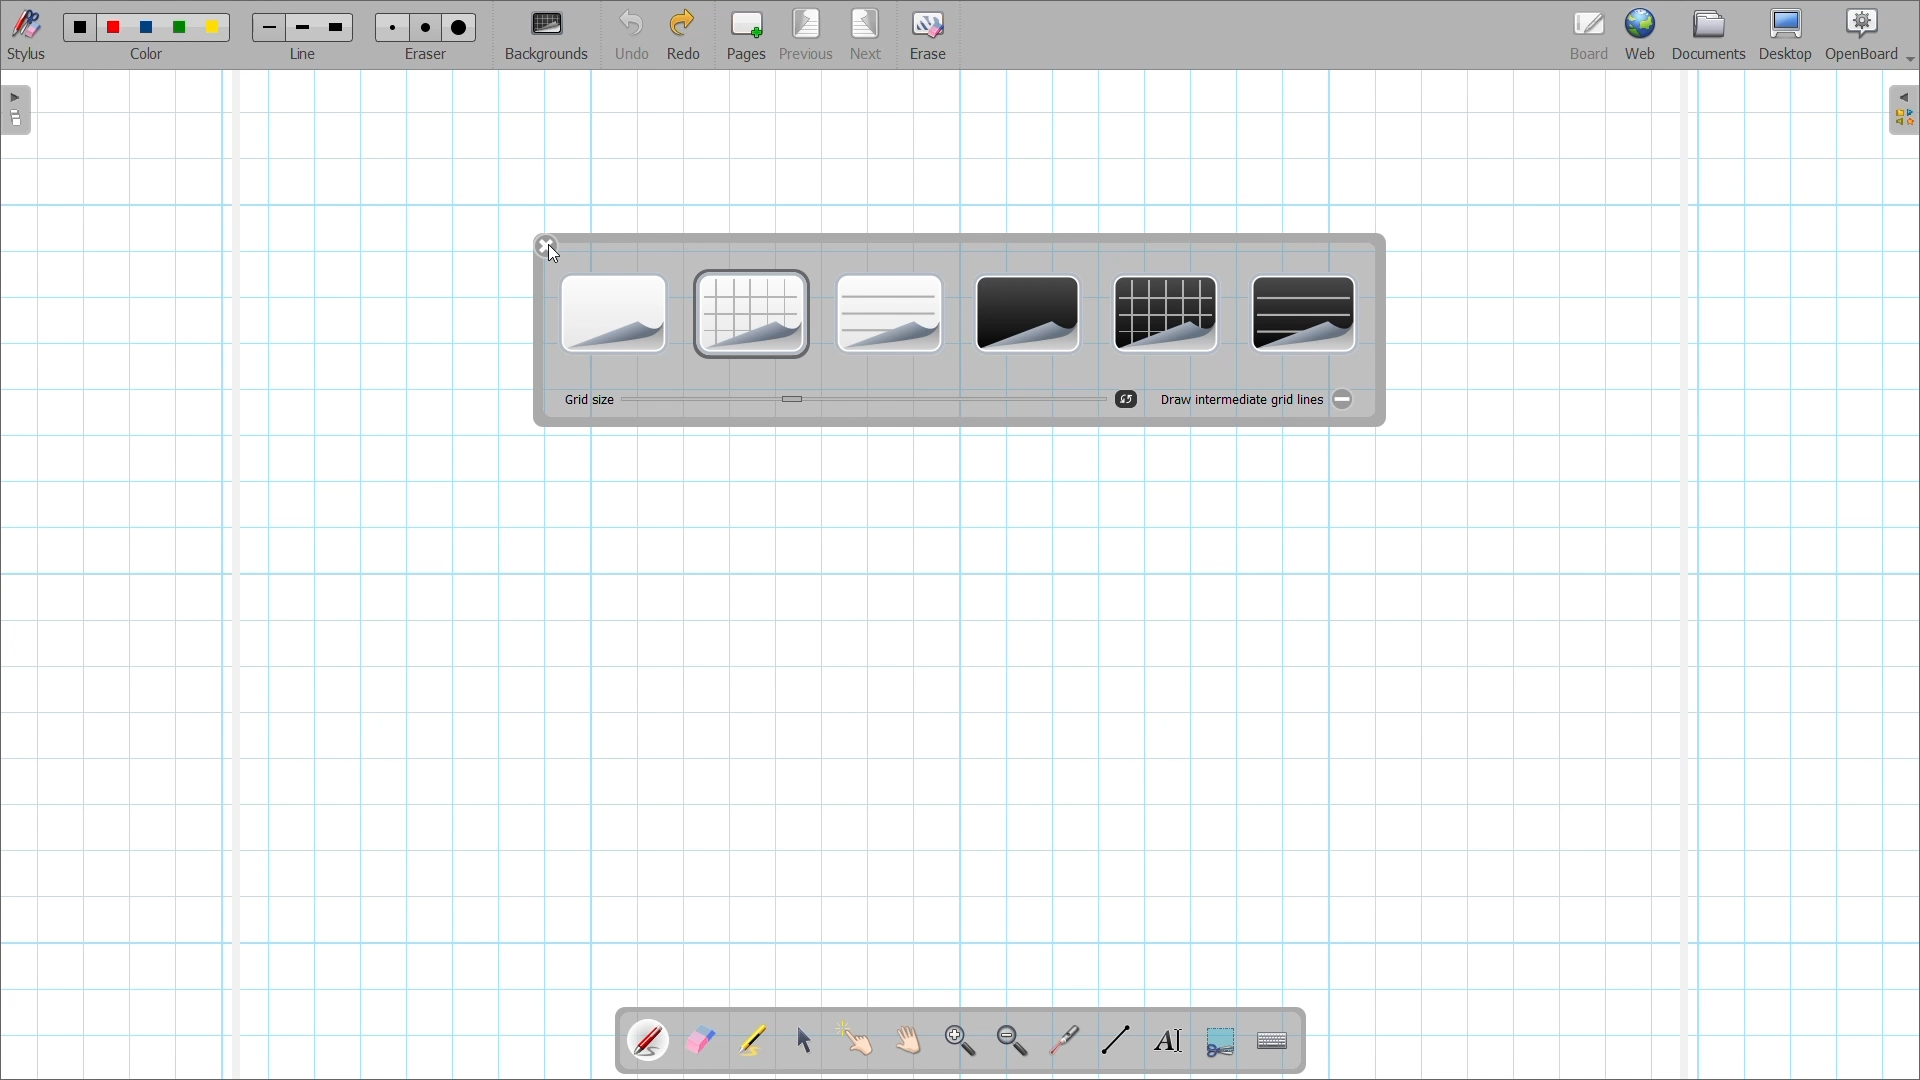 The height and width of the screenshot is (1080, 1920). What do you see at coordinates (928, 35) in the screenshot?
I see `Eraser` at bounding box center [928, 35].